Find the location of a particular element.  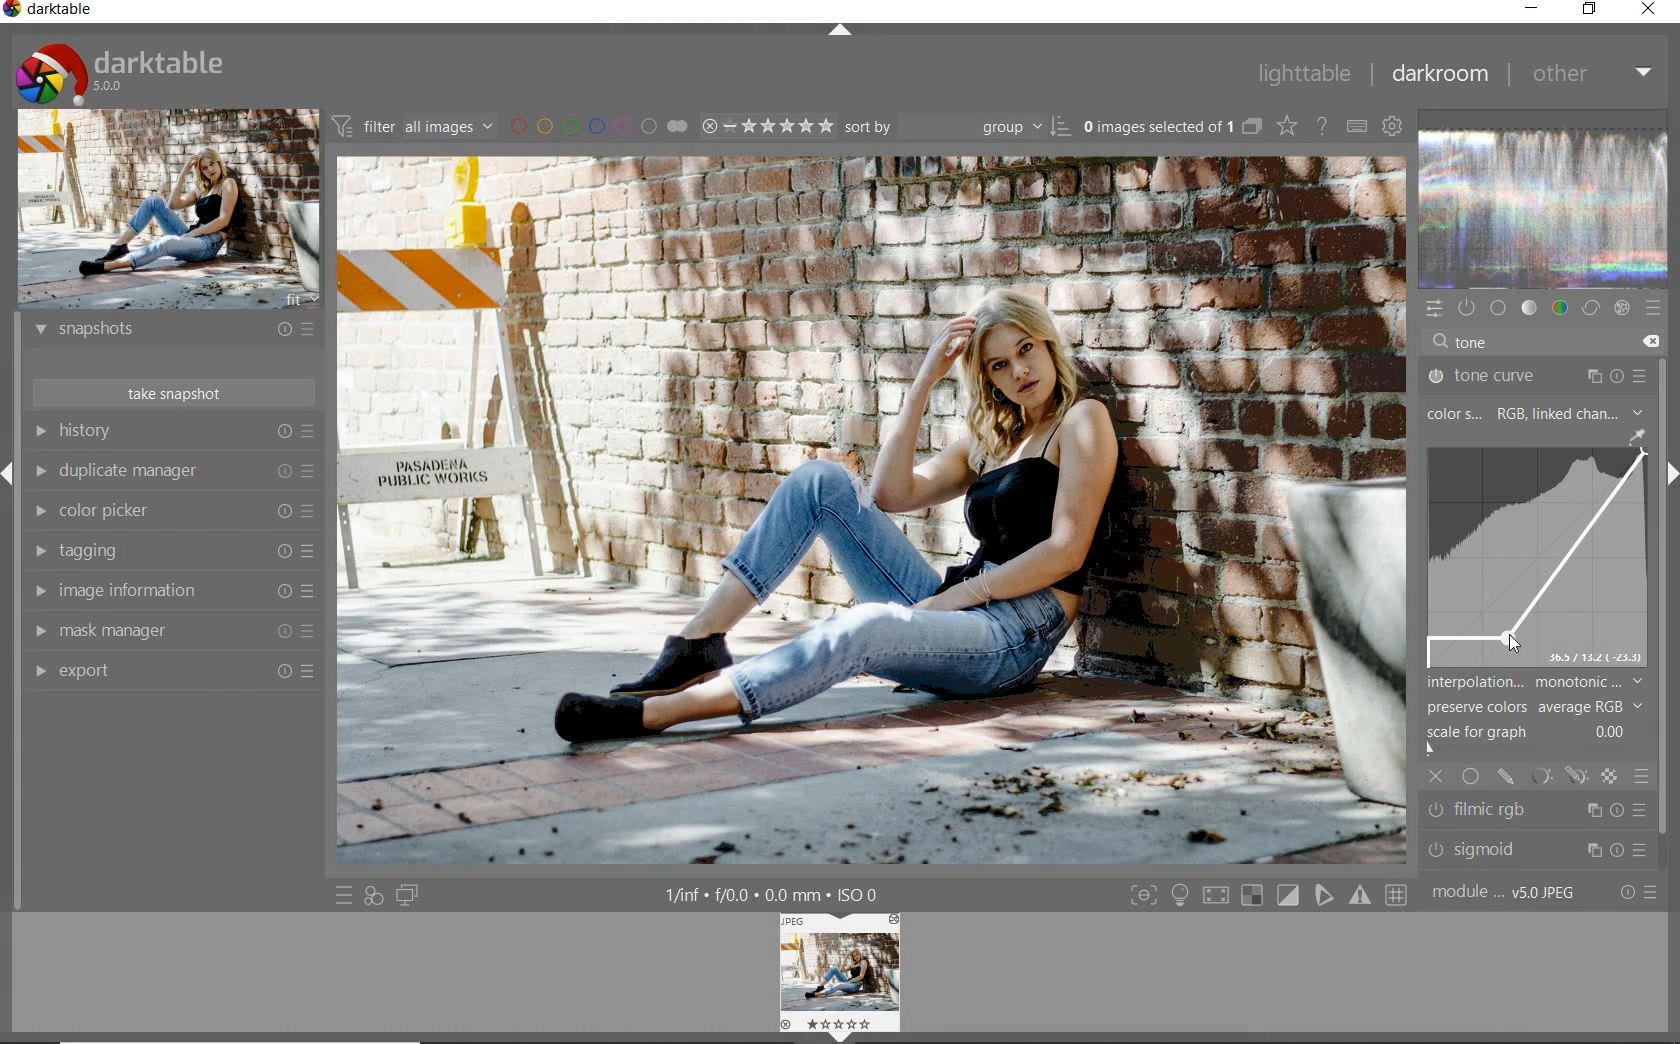

filmic rgb is located at coordinates (1537, 811).